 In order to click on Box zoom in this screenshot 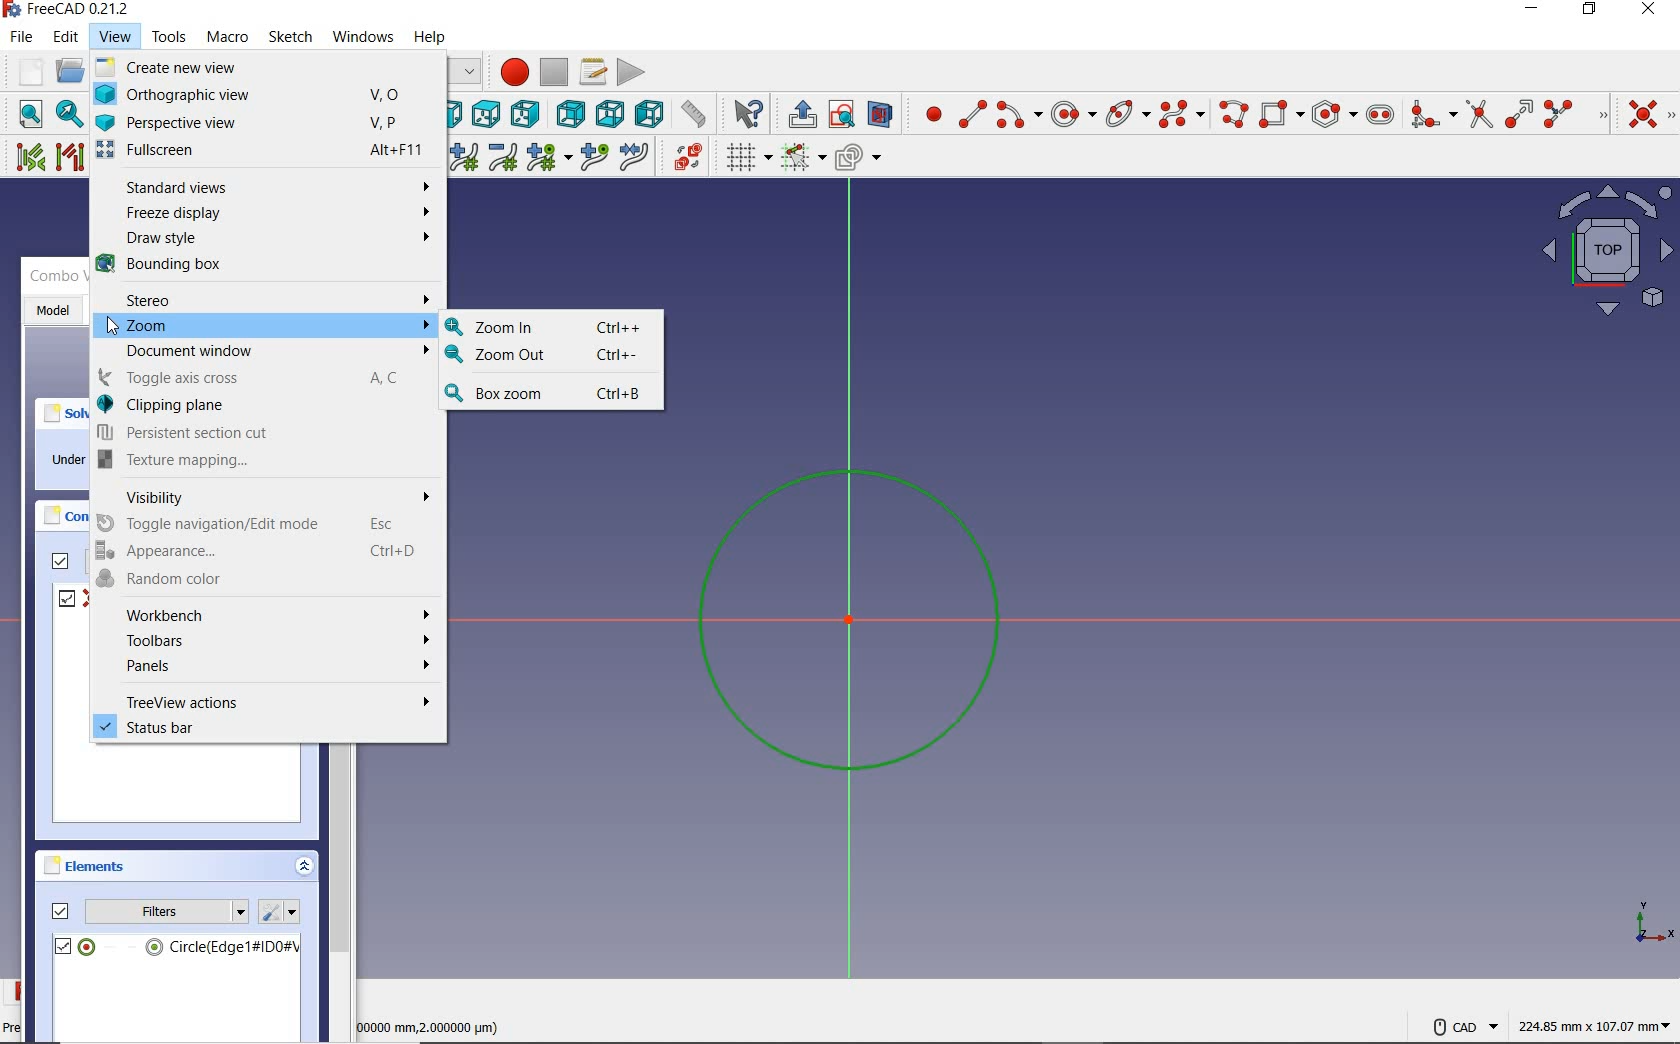, I will do `click(548, 390)`.